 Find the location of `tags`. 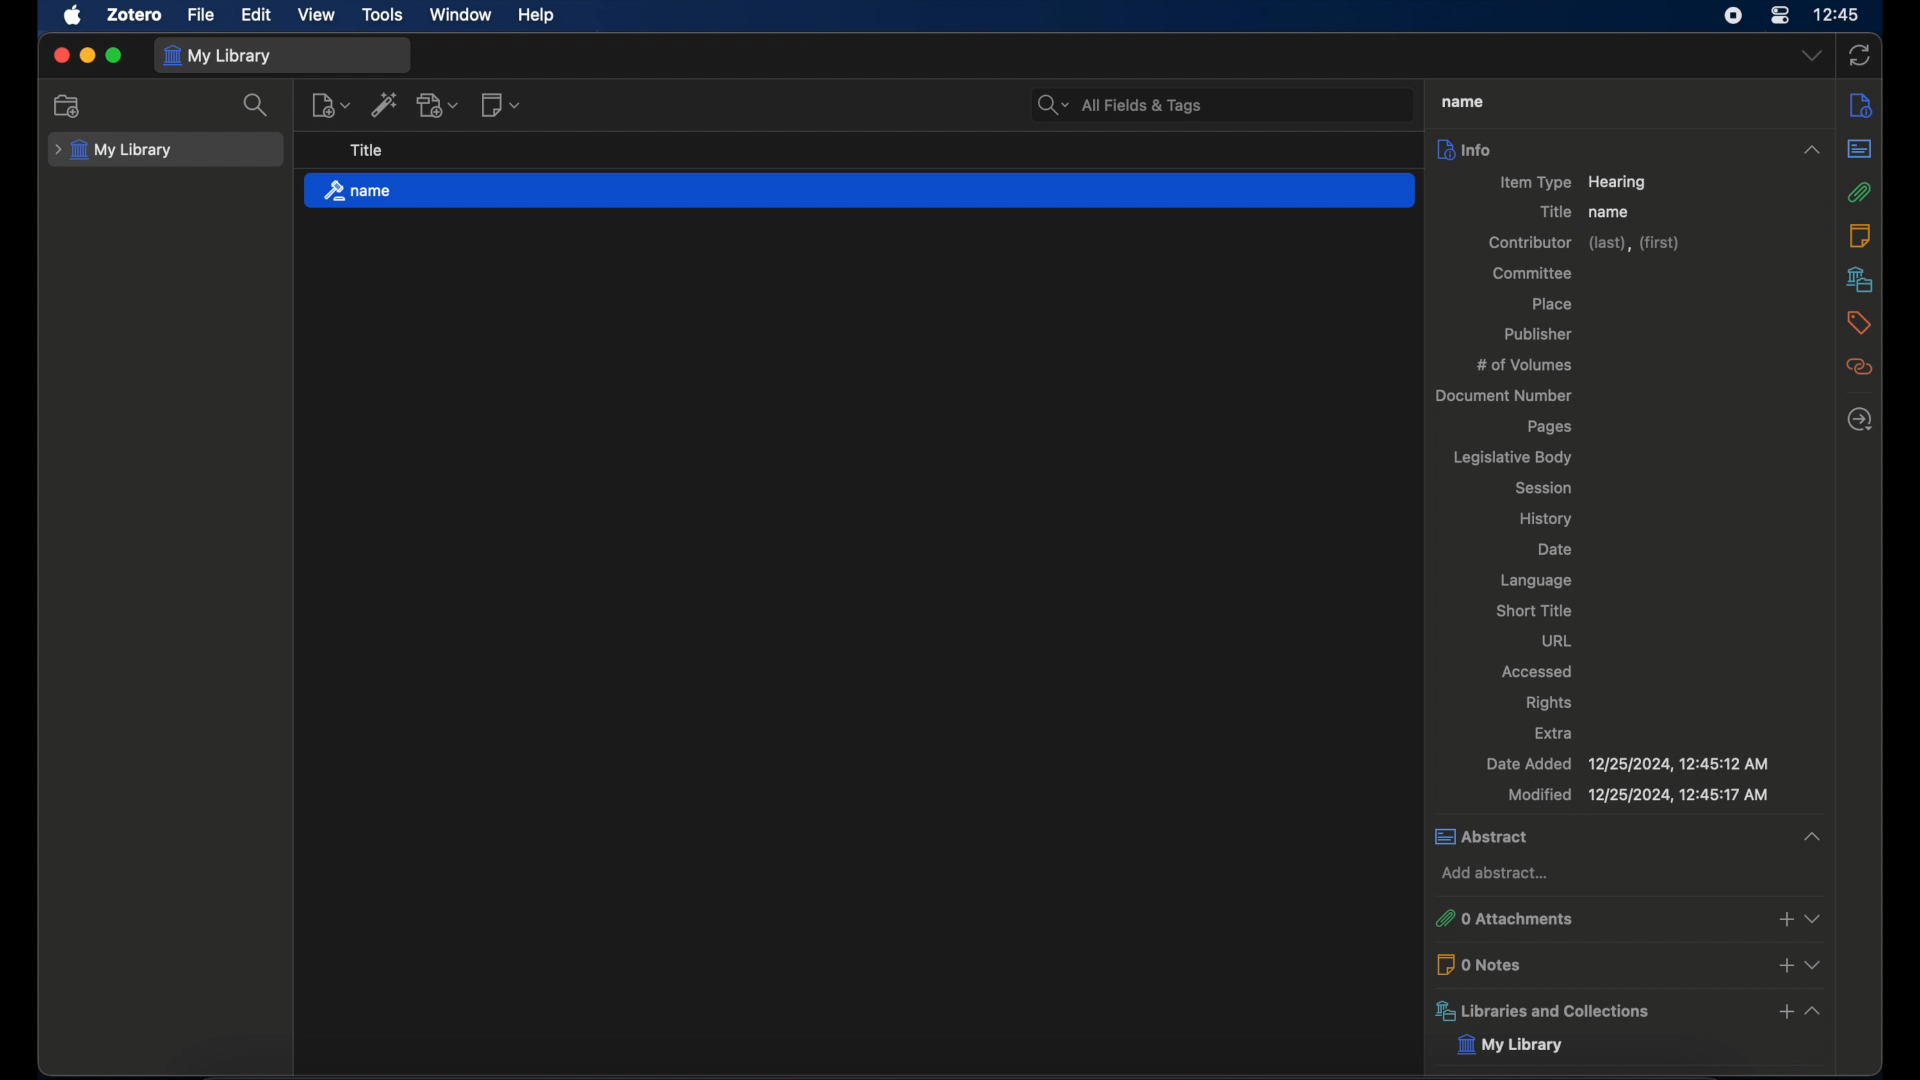

tags is located at coordinates (1860, 323).